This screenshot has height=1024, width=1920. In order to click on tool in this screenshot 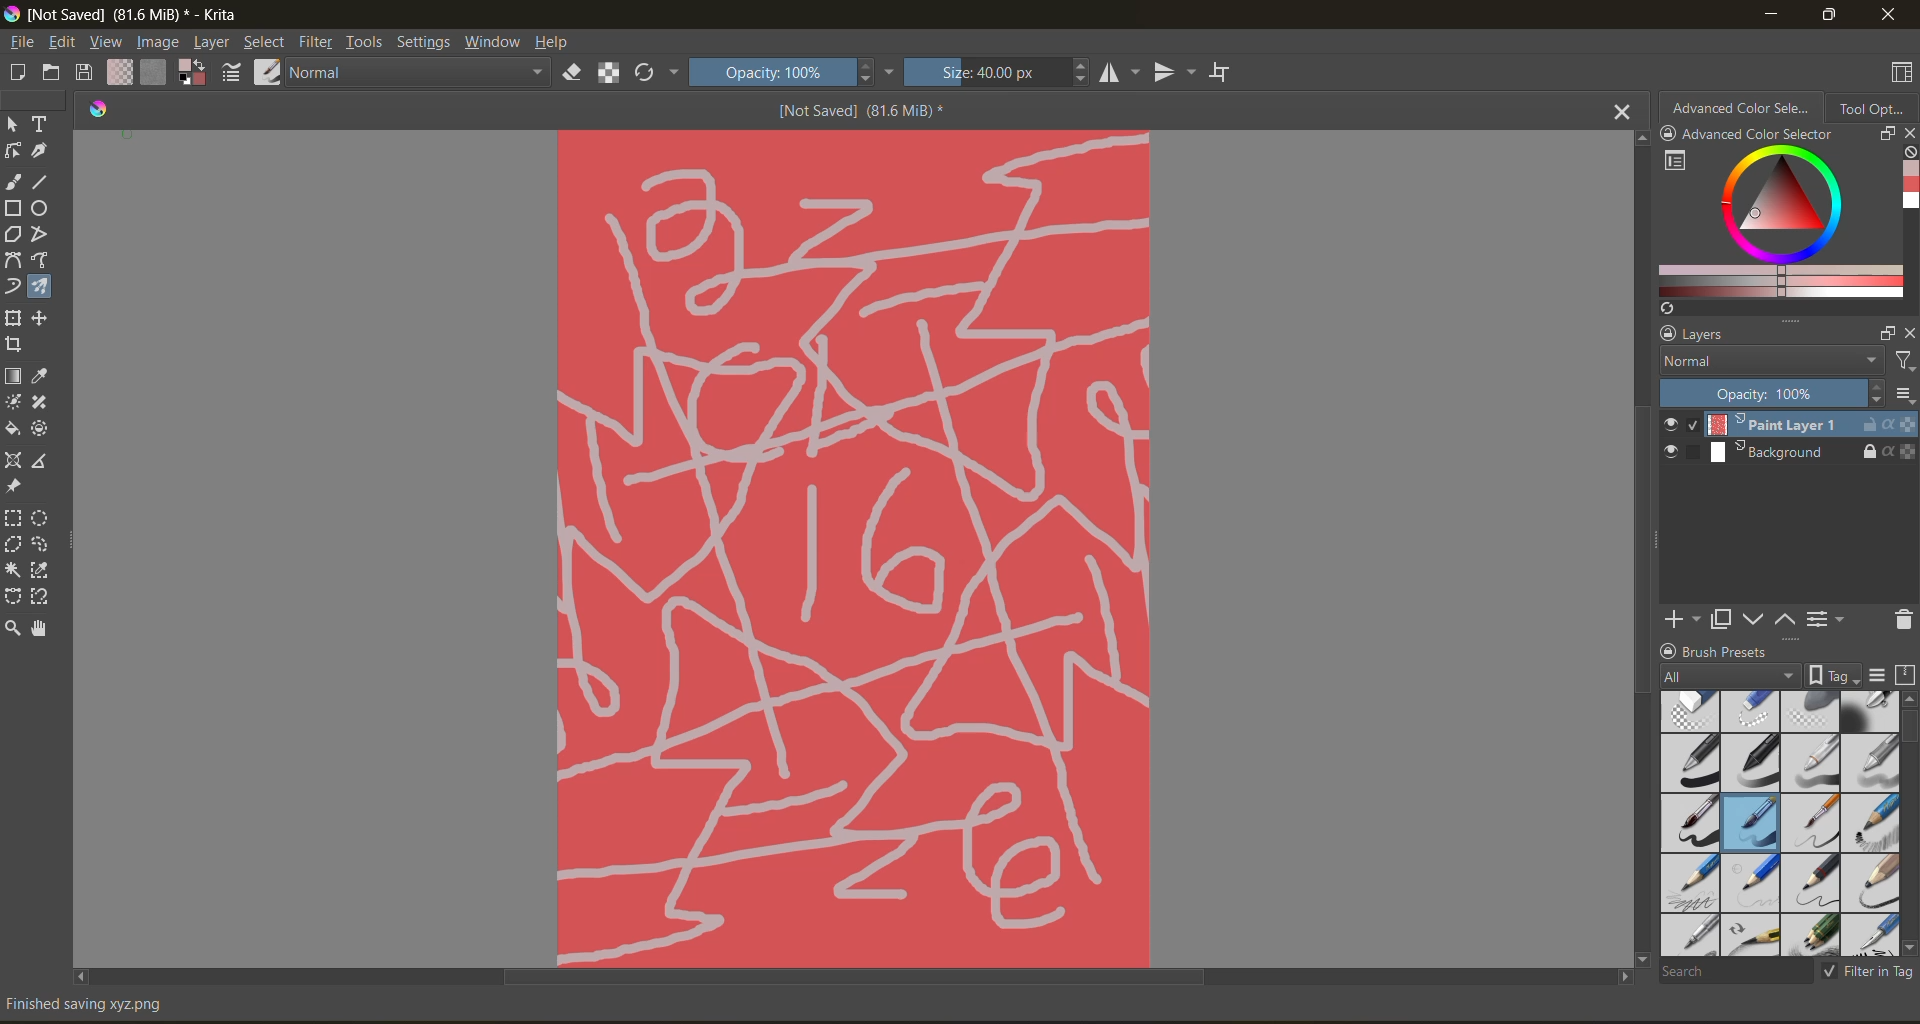, I will do `click(42, 317)`.